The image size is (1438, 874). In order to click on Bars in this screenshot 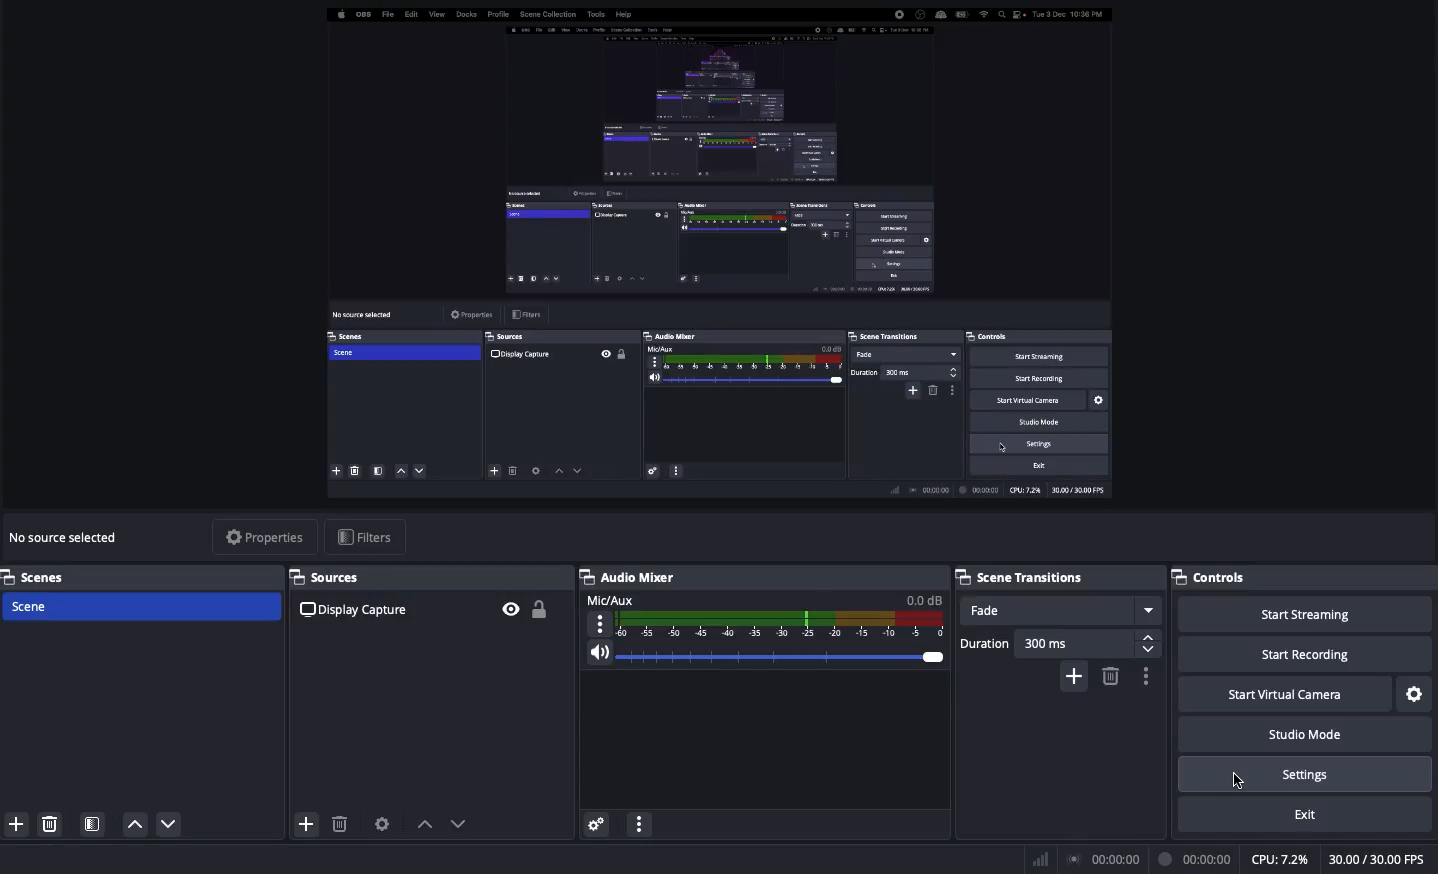, I will do `click(1042, 857)`.